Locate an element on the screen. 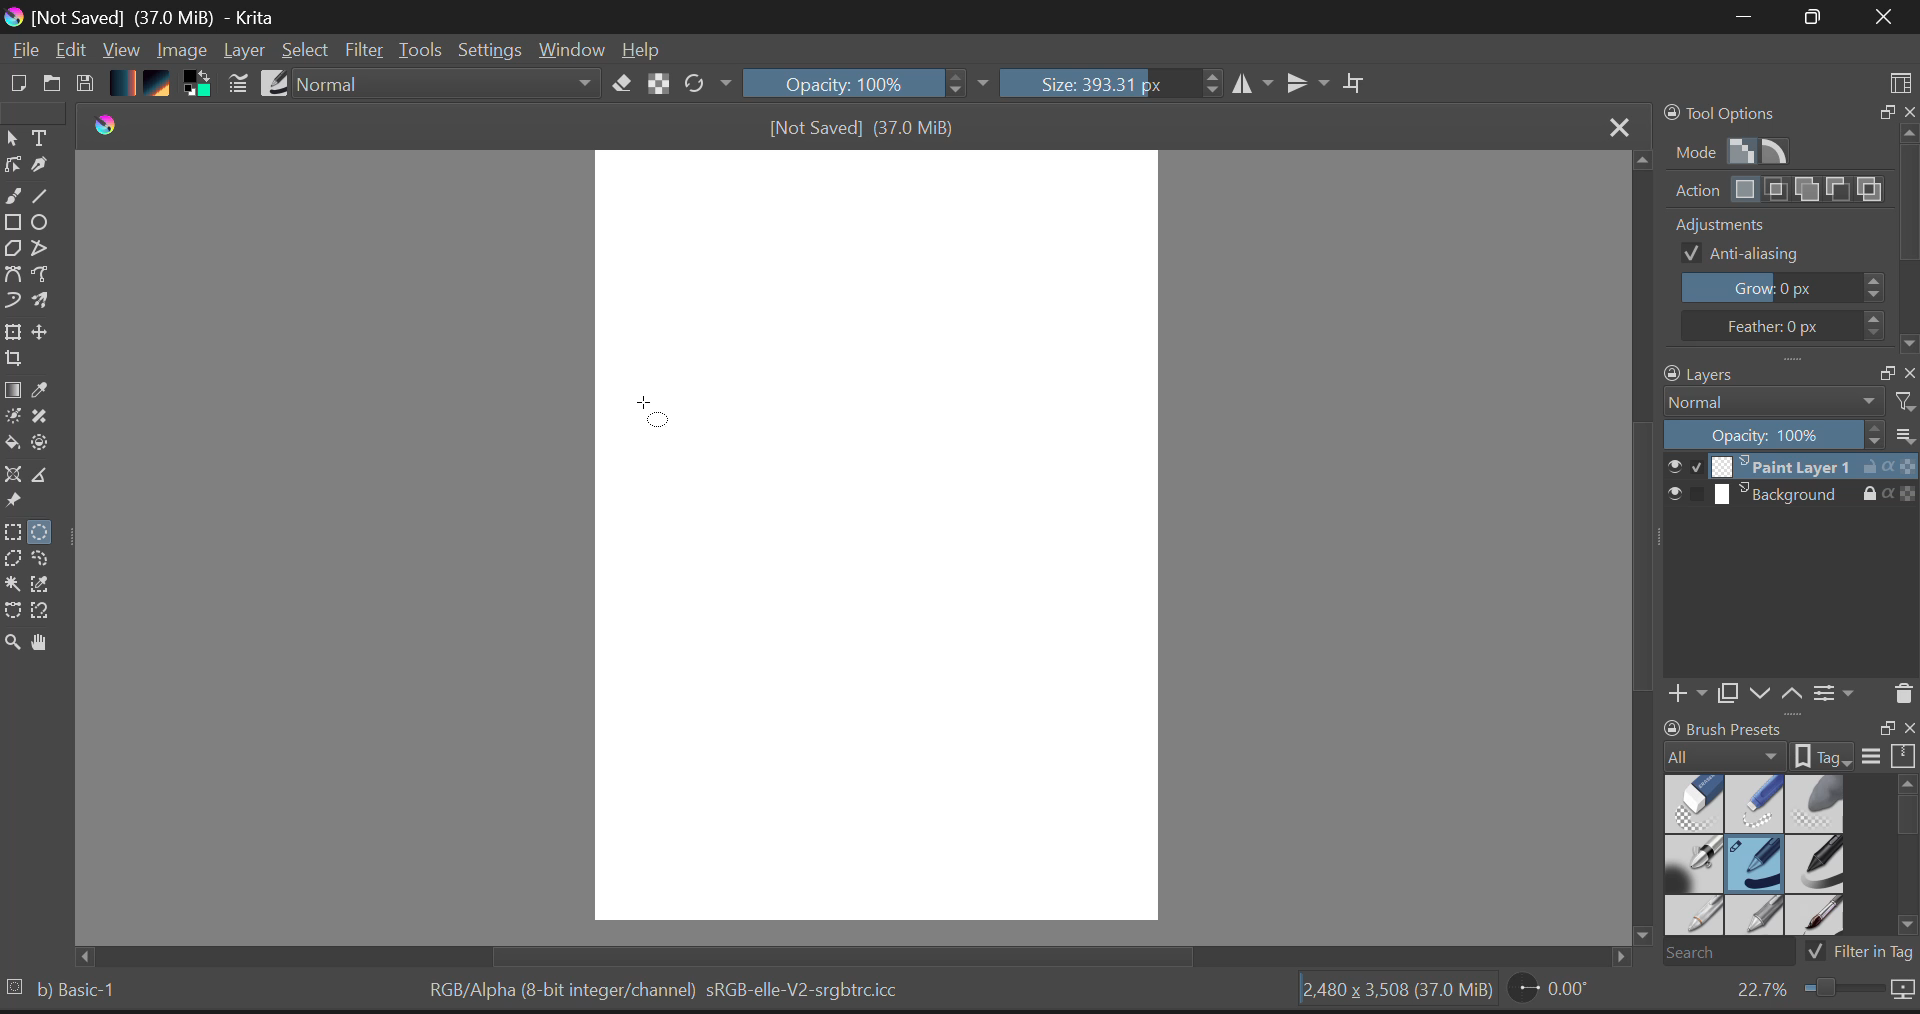 This screenshot has height=1014, width=1920. Window Title is located at coordinates (149, 17).